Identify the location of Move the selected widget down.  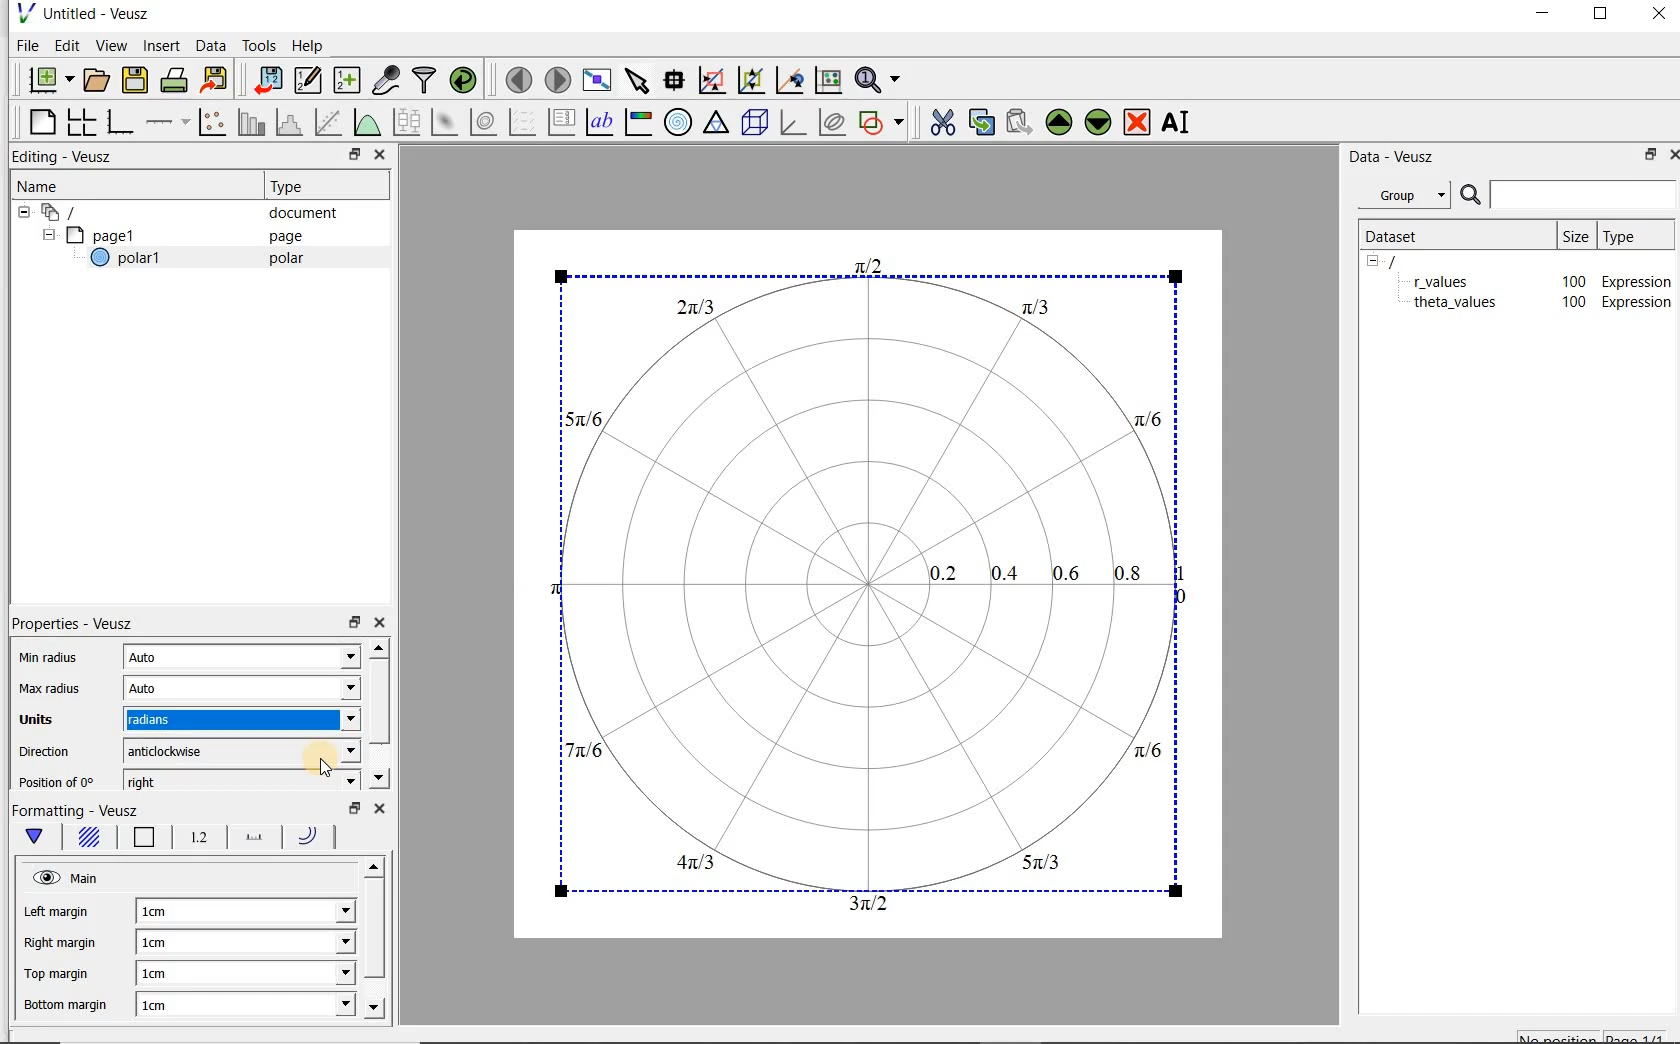
(1099, 121).